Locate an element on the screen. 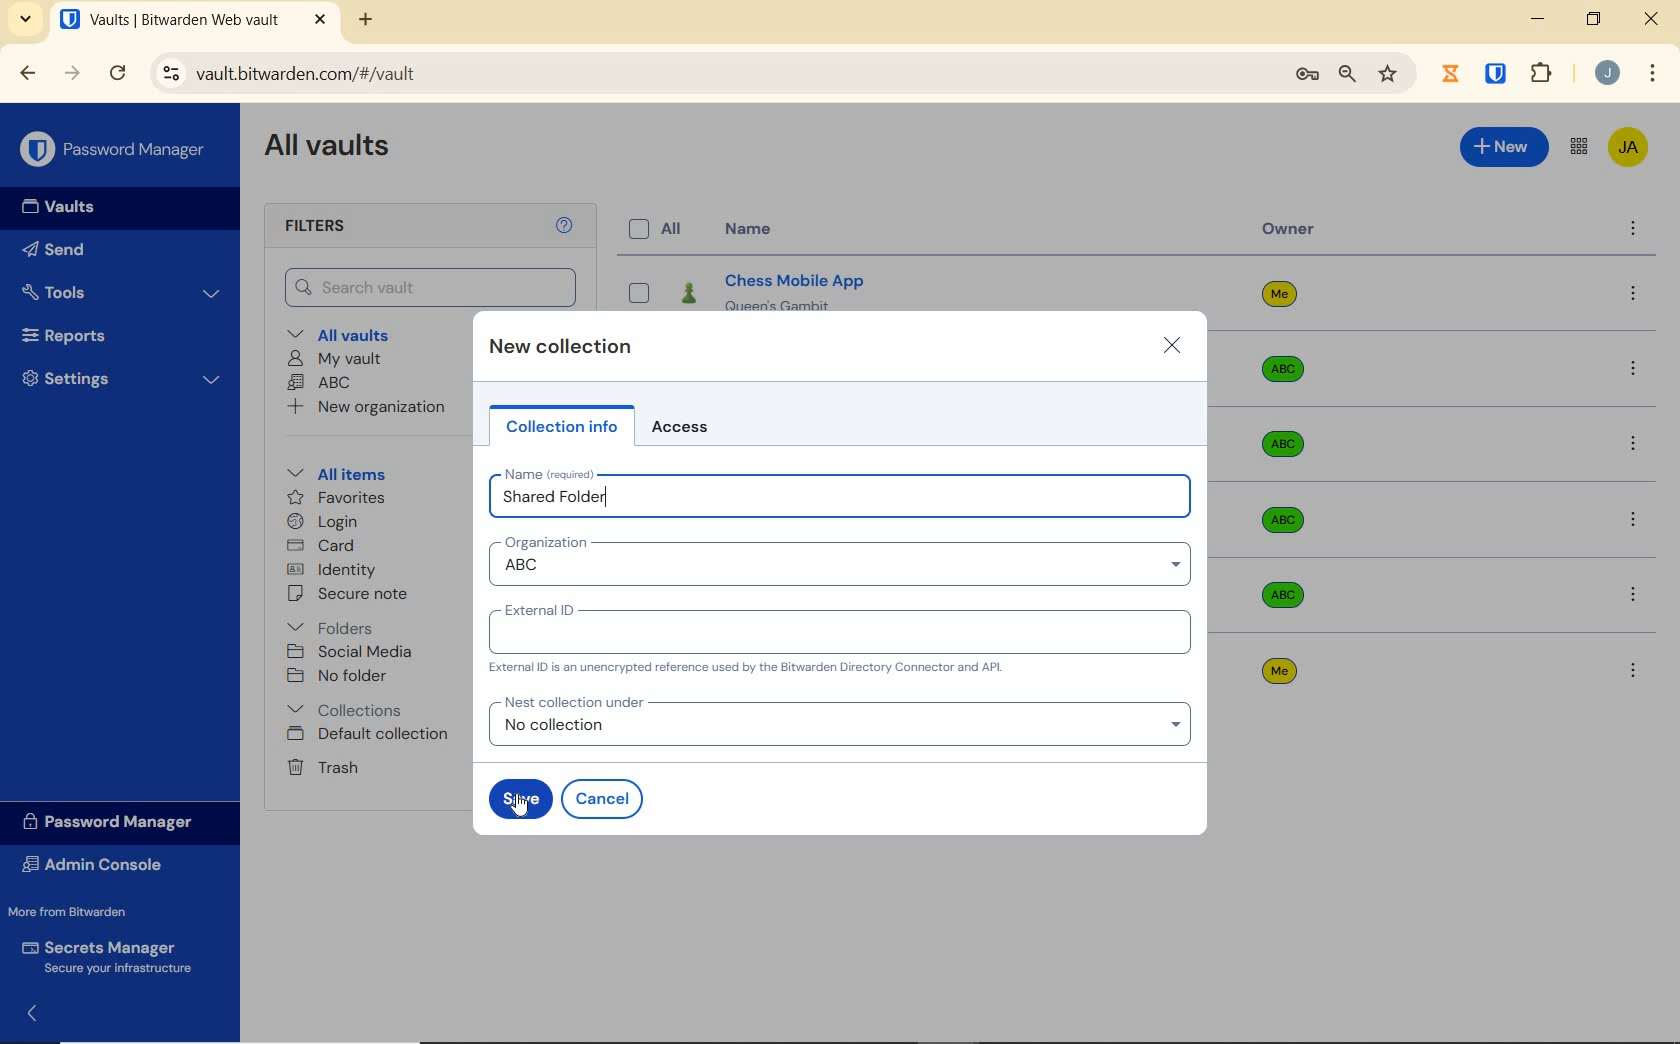  open tab is located at coordinates (193, 21).